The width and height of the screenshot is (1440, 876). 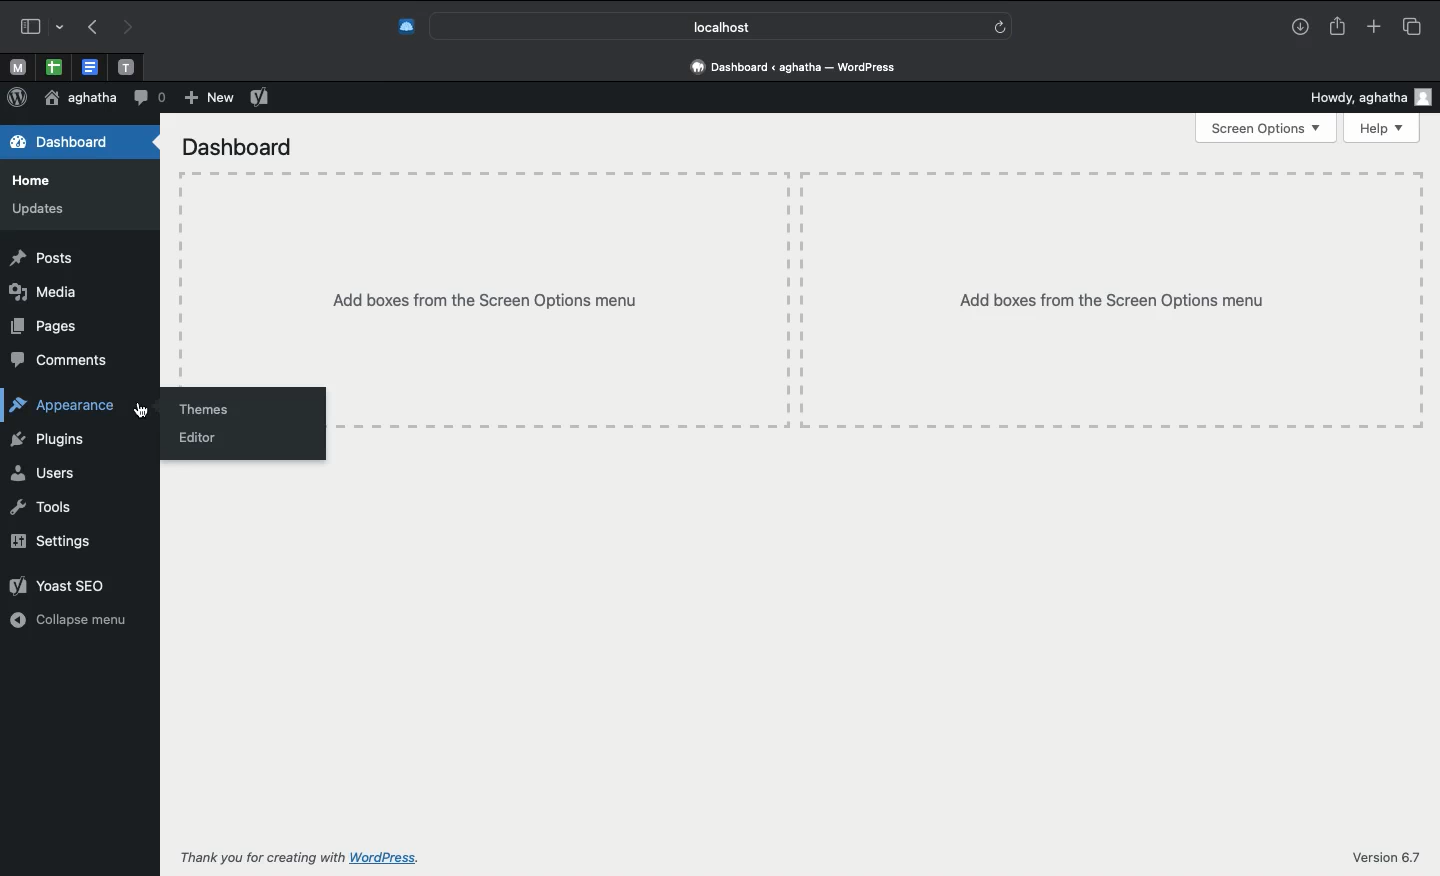 I want to click on Downlaods, so click(x=1300, y=29).